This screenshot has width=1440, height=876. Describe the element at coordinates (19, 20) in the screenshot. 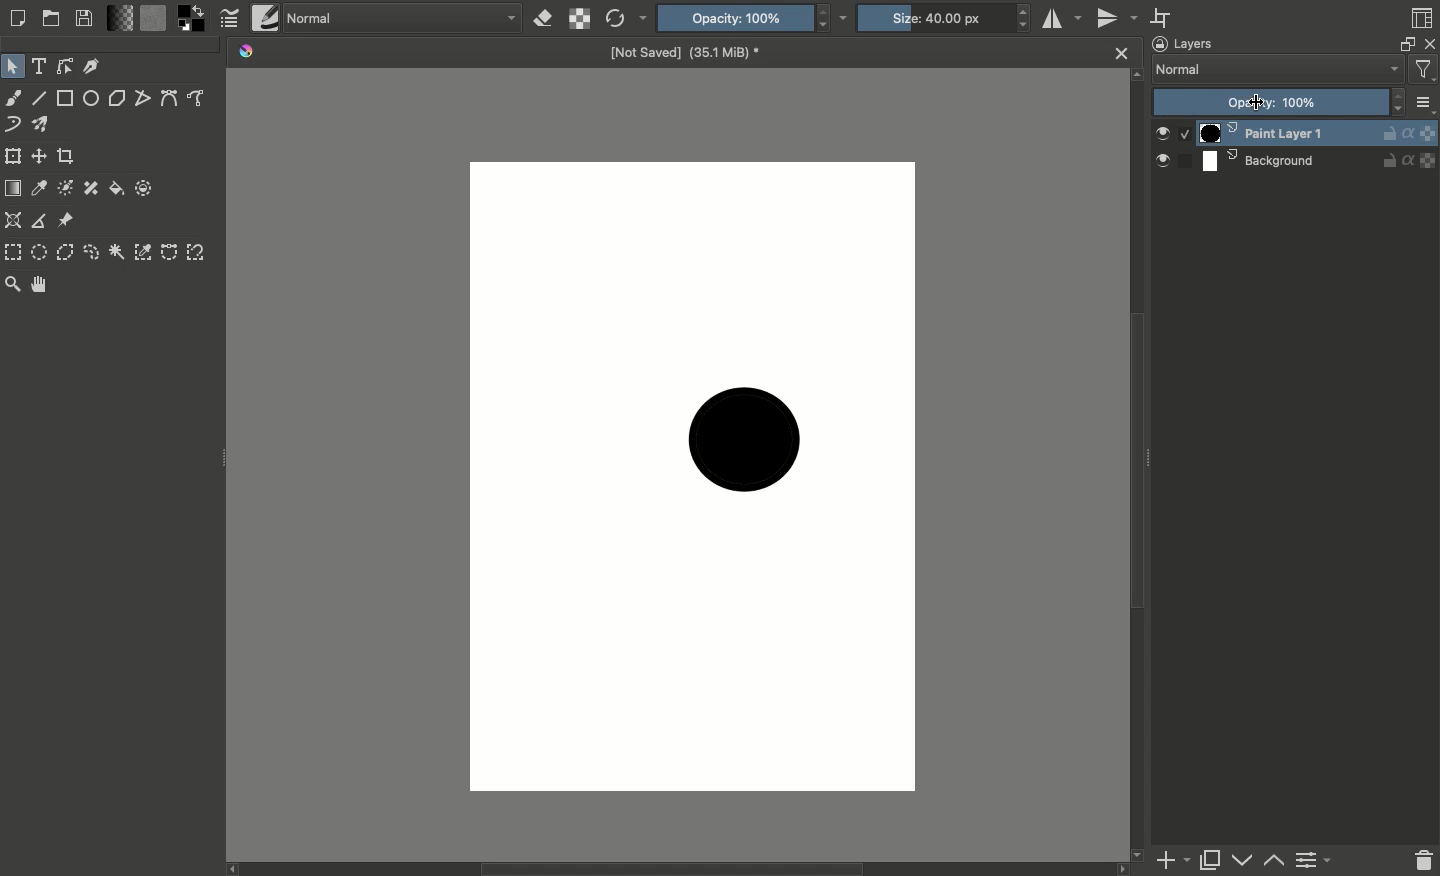

I see `New` at that location.